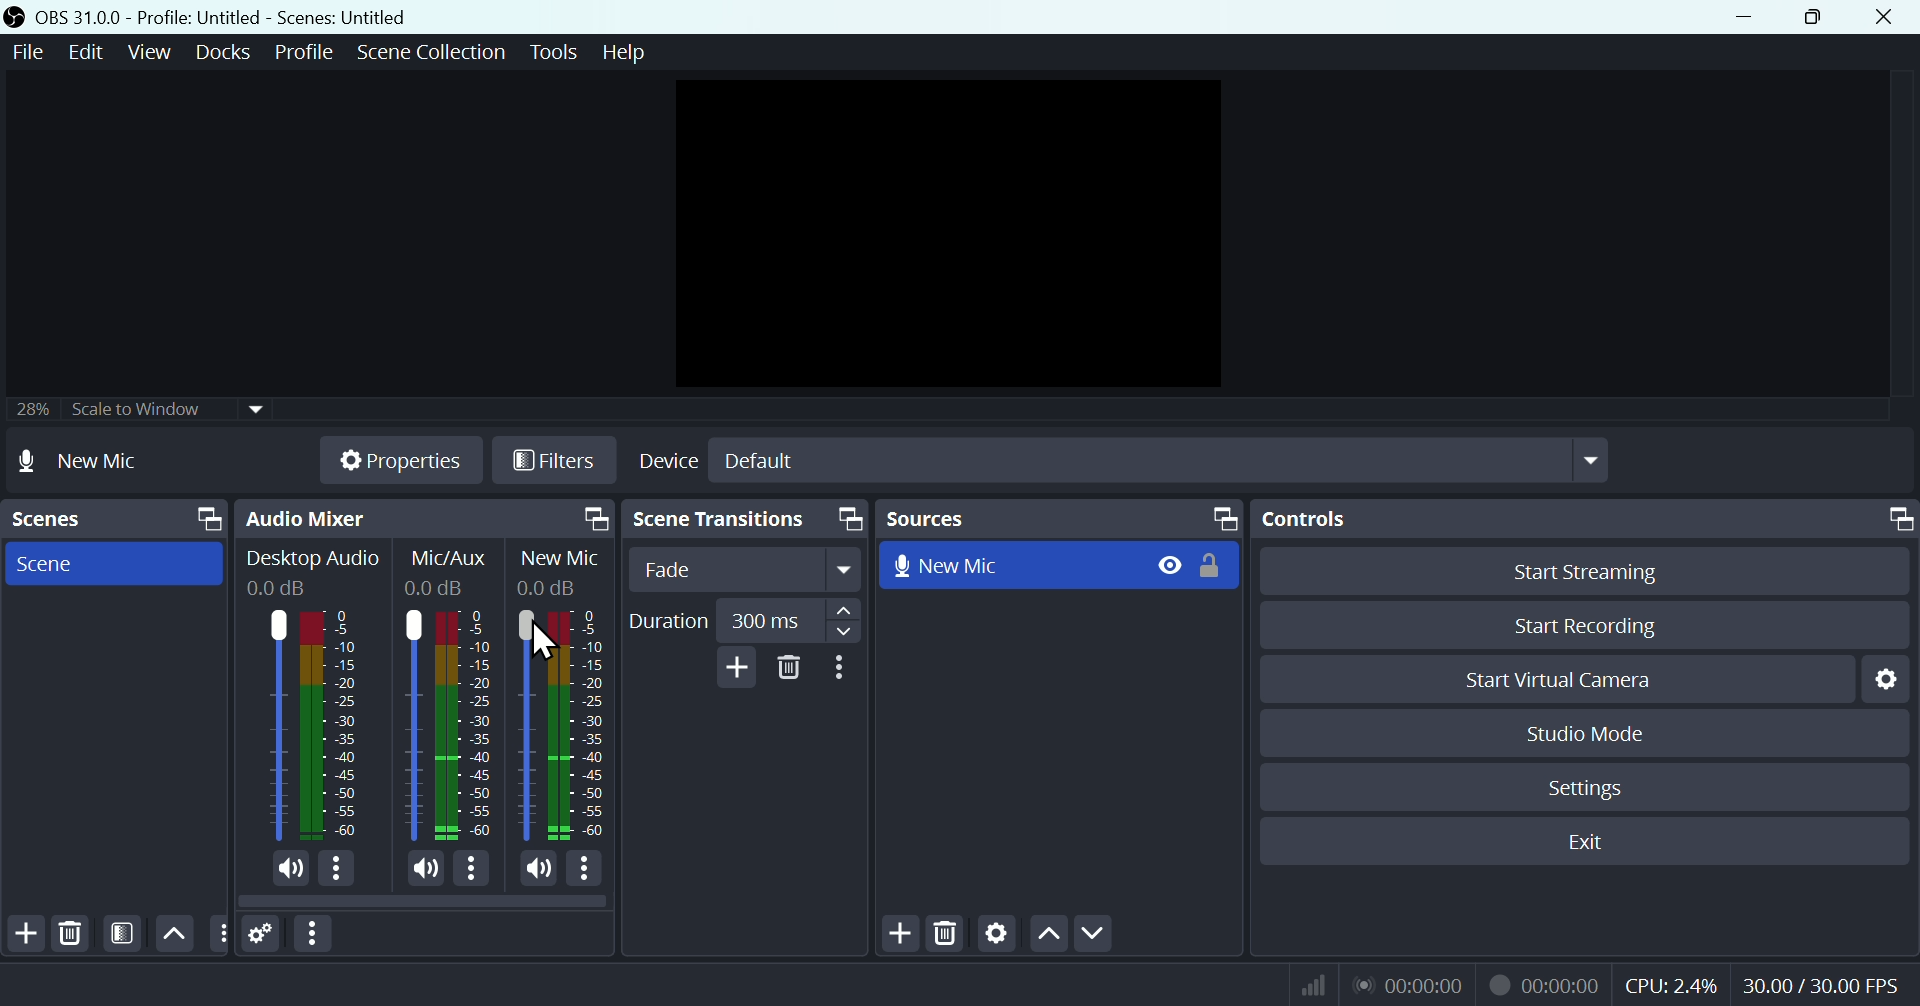  What do you see at coordinates (304, 52) in the screenshot?
I see `Profile` at bounding box center [304, 52].